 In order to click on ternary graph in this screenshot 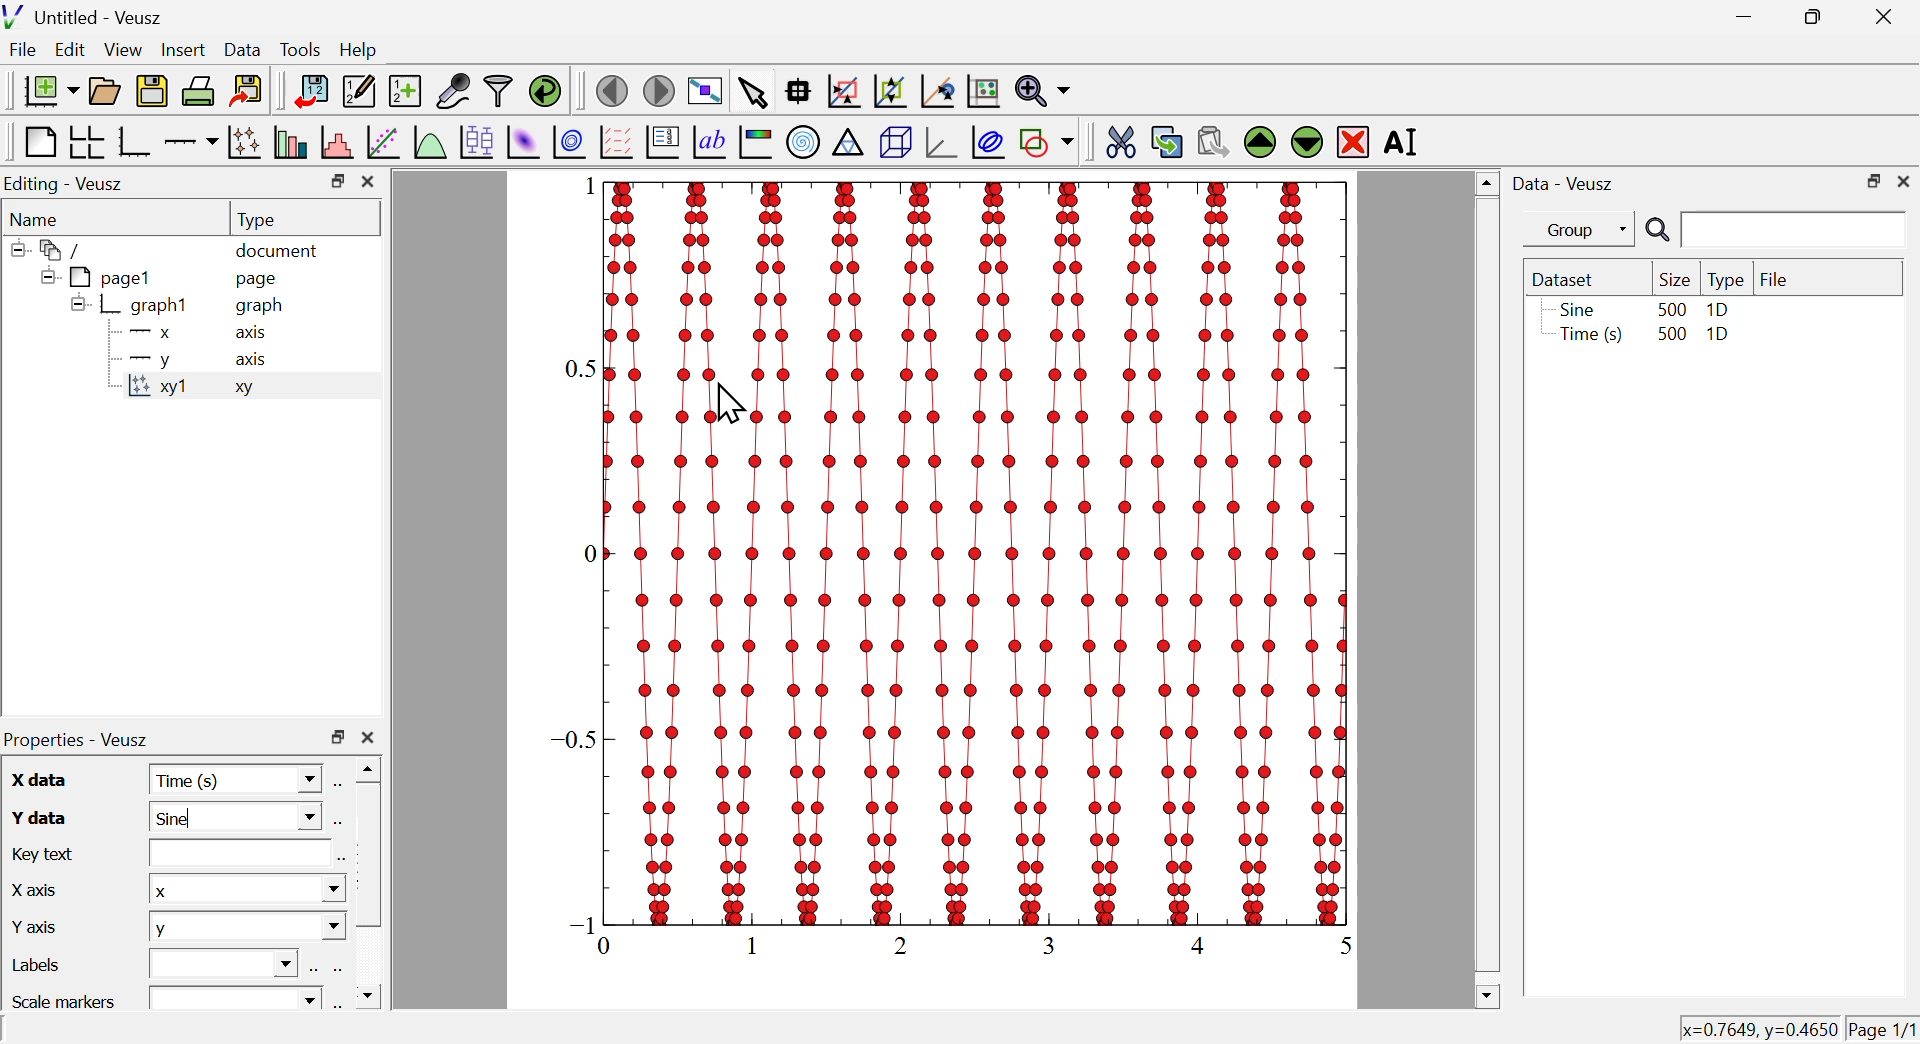, I will do `click(849, 145)`.